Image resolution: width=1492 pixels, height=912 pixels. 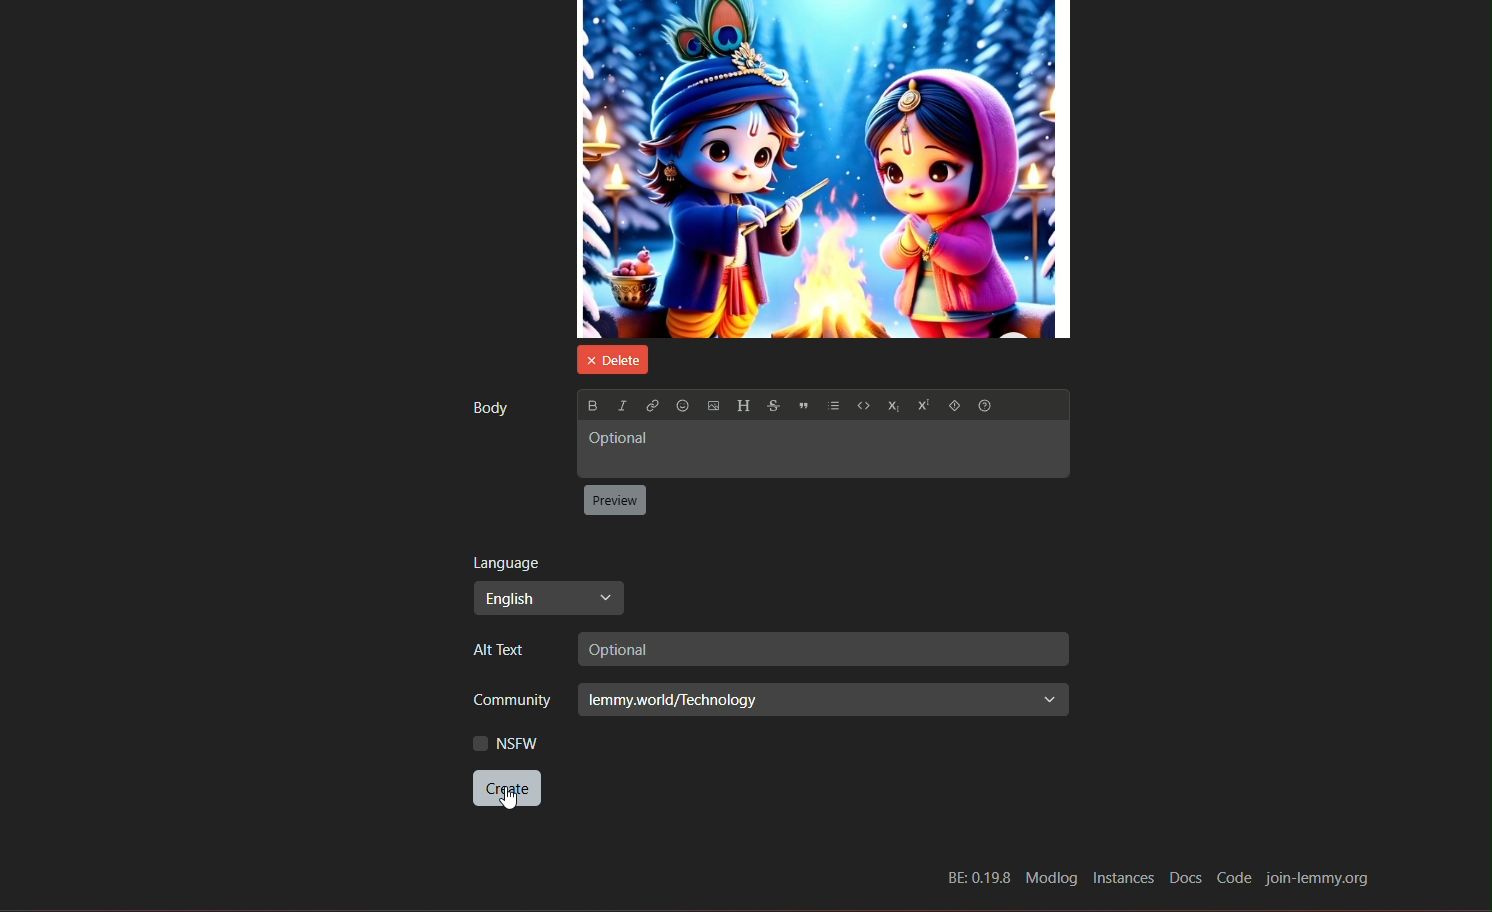 I want to click on , so click(x=953, y=407).